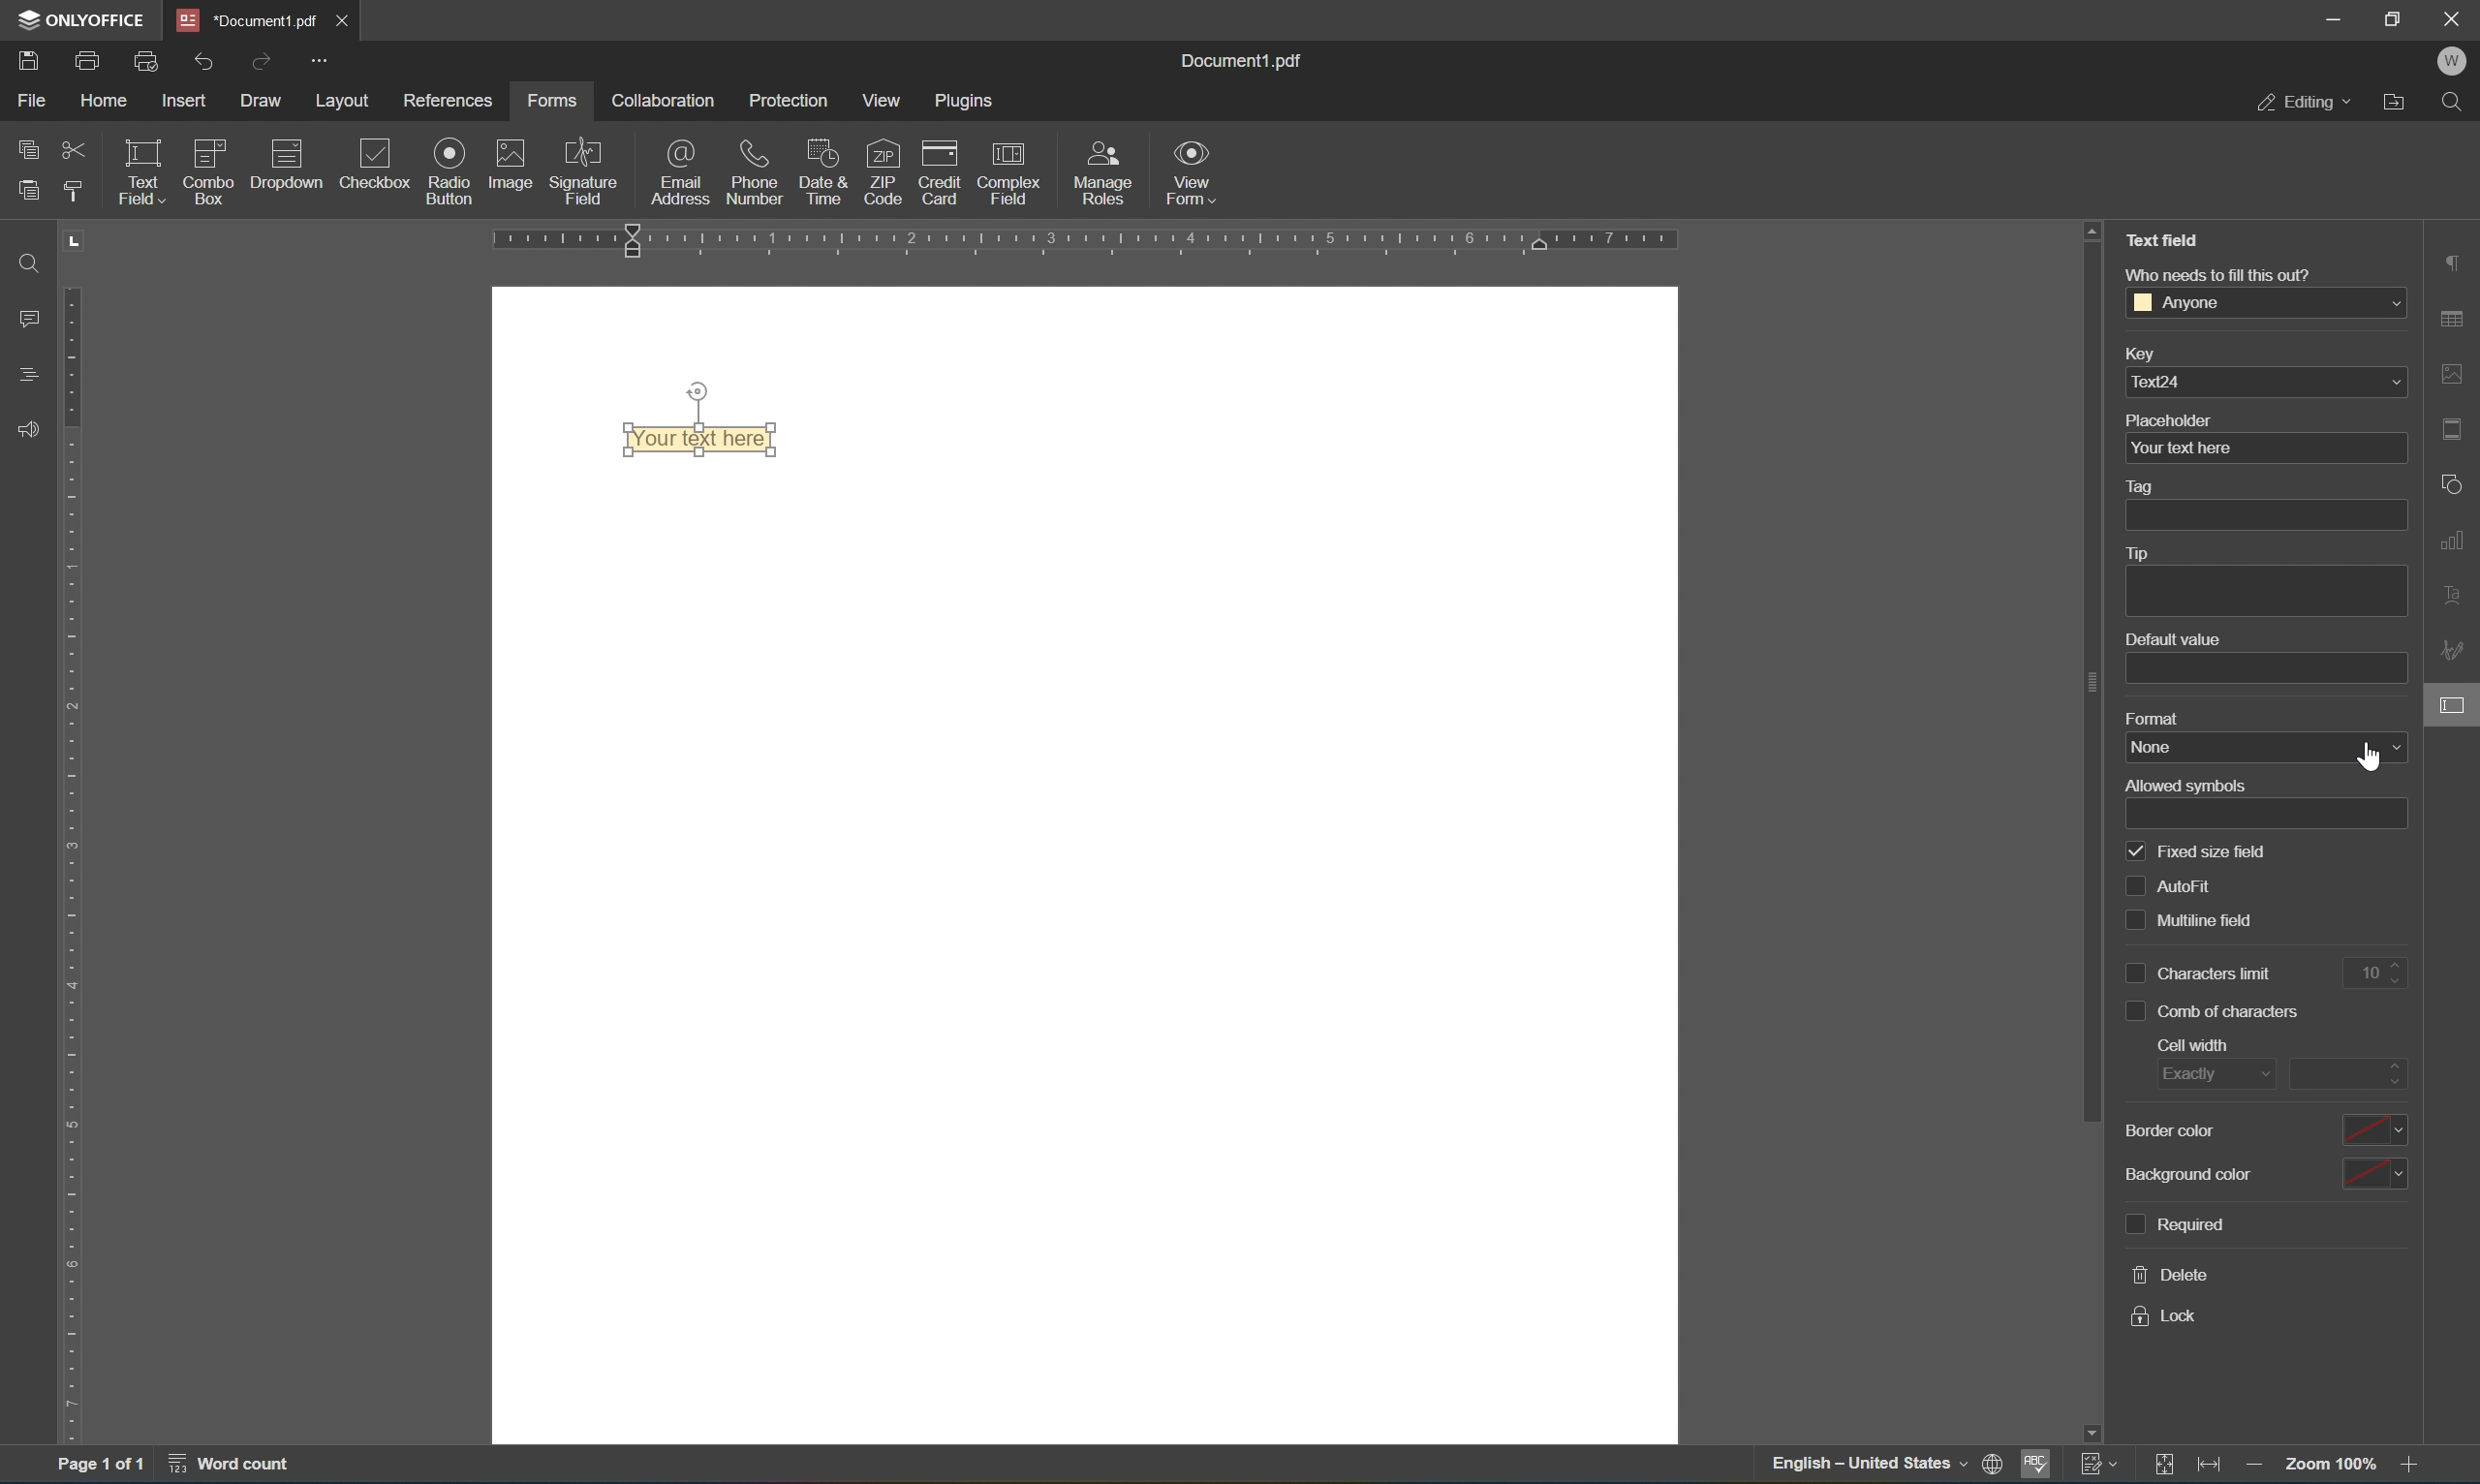 The height and width of the screenshot is (1484, 2480). Describe the element at coordinates (452, 101) in the screenshot. I see `references` at that location.